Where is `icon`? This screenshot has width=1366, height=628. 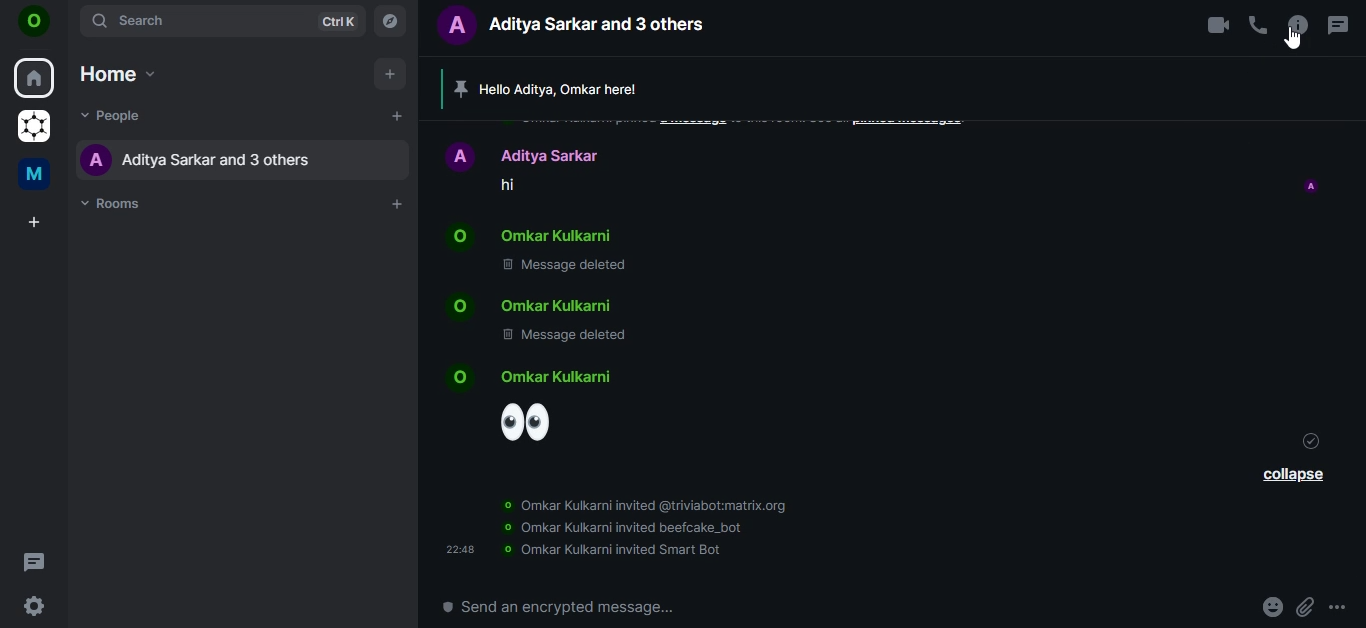
icon is located at coordinates (1316, 187).